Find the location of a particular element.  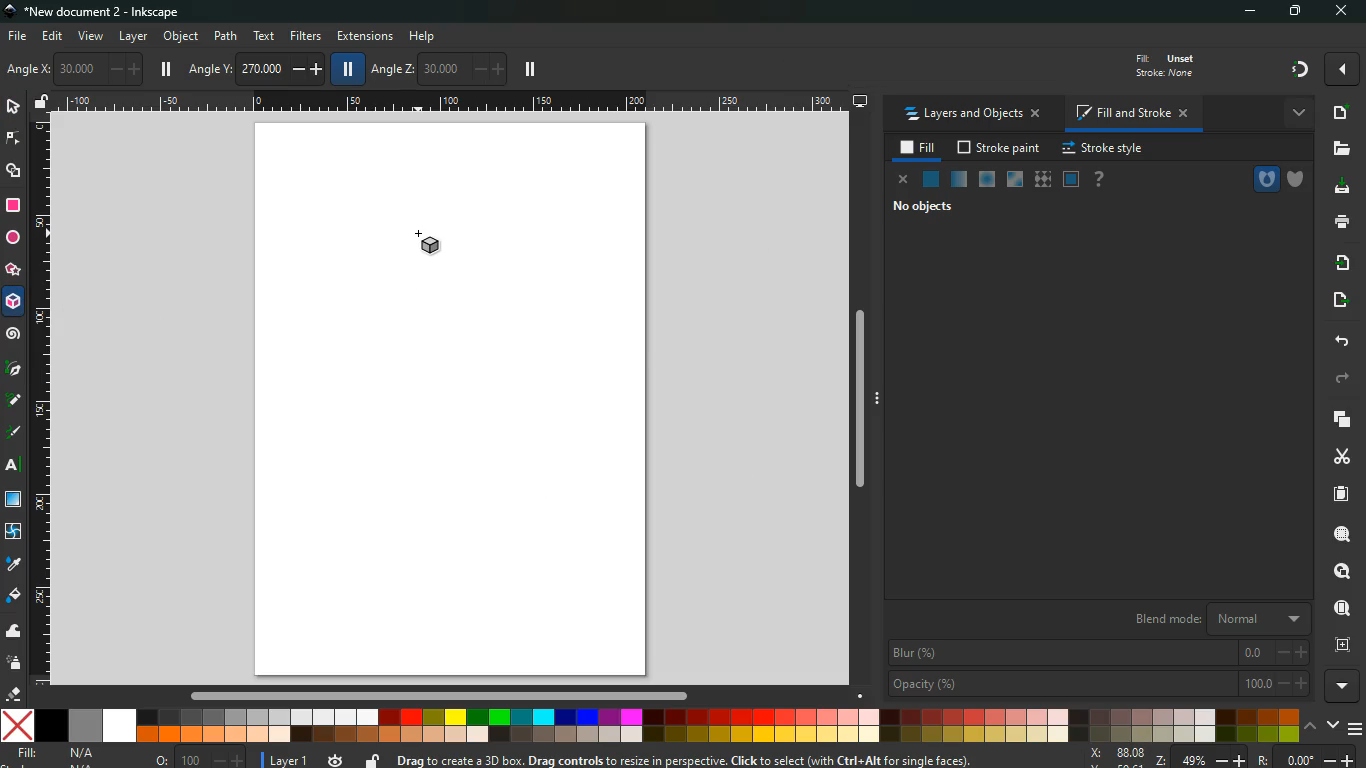

up is located at coordinates (1311, 728).